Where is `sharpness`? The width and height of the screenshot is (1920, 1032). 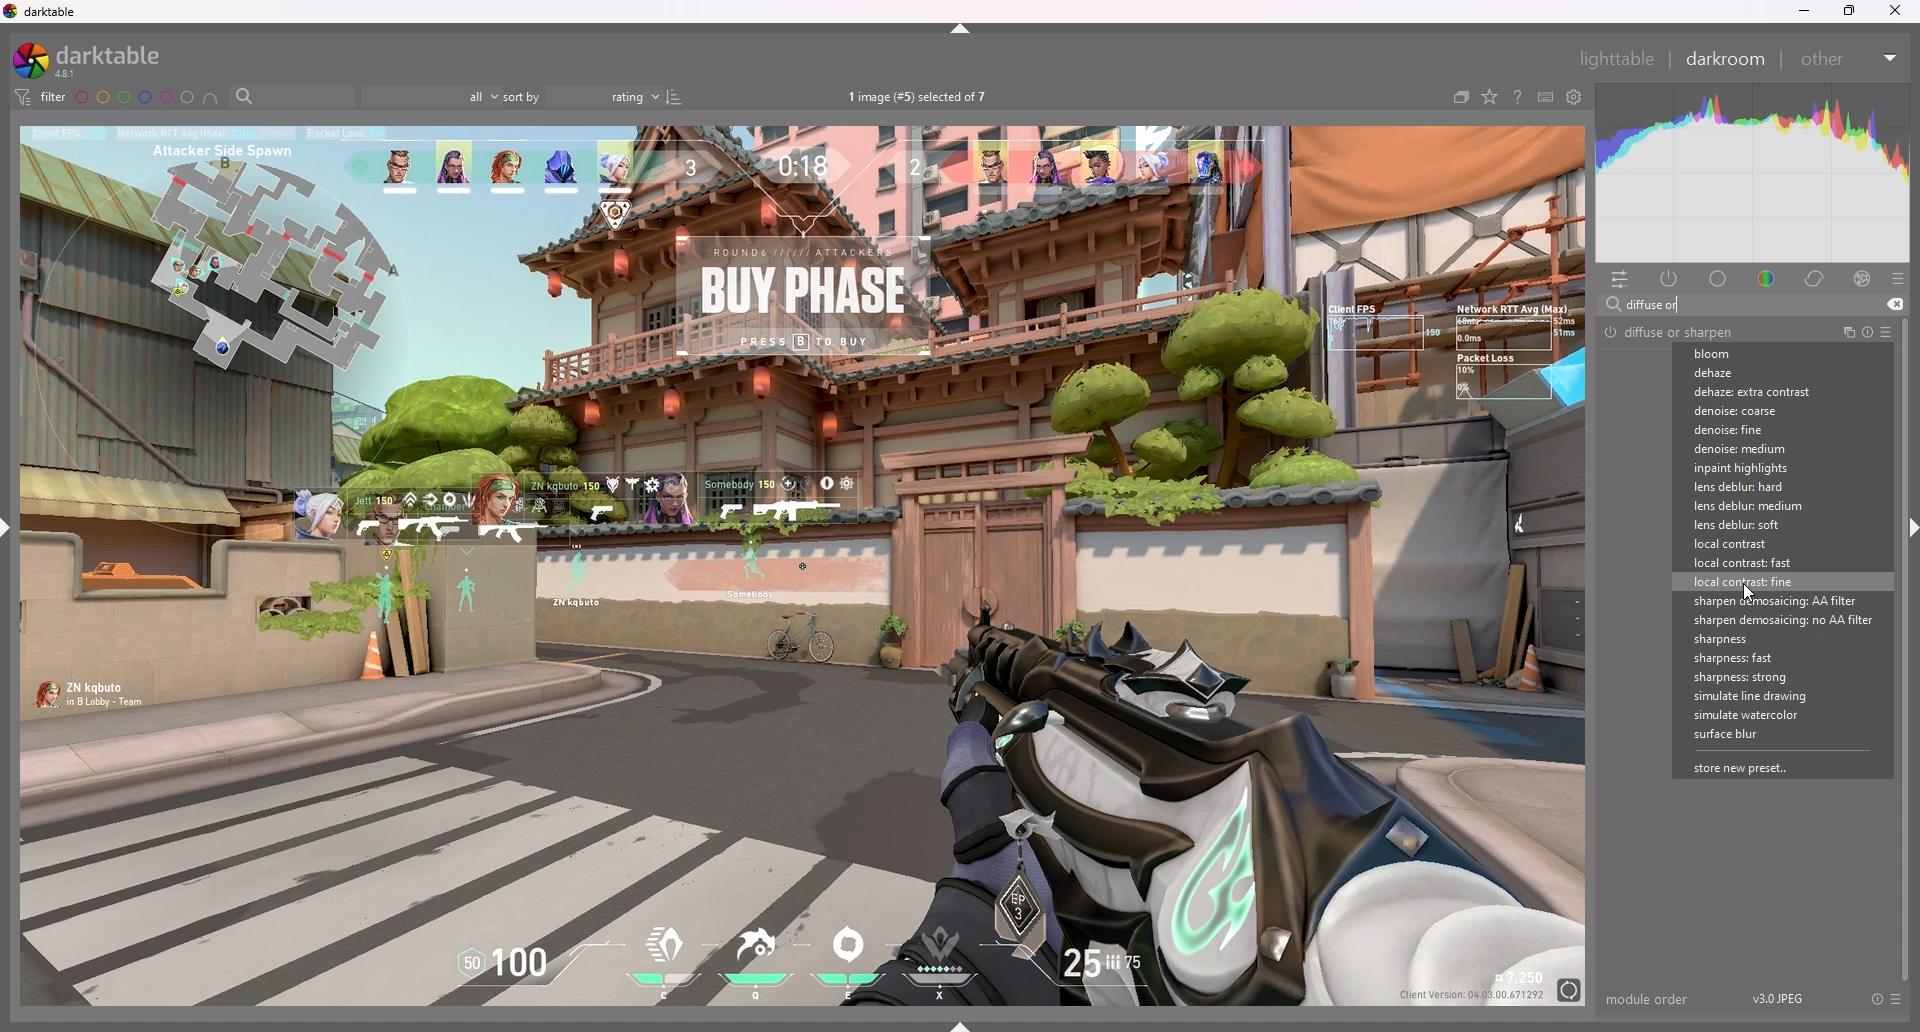 sharpness is located at coordinates (1739, 639).